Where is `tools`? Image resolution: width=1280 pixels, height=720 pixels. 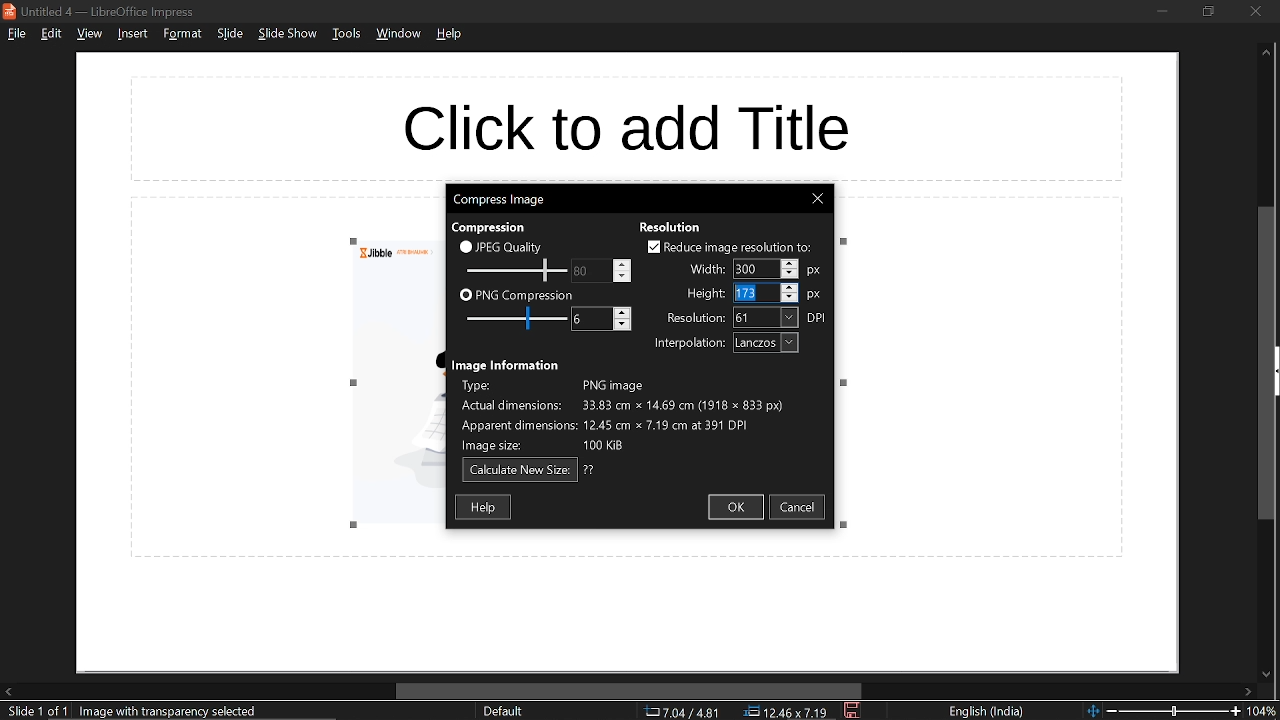 tools is located at coordinates (345, 37).